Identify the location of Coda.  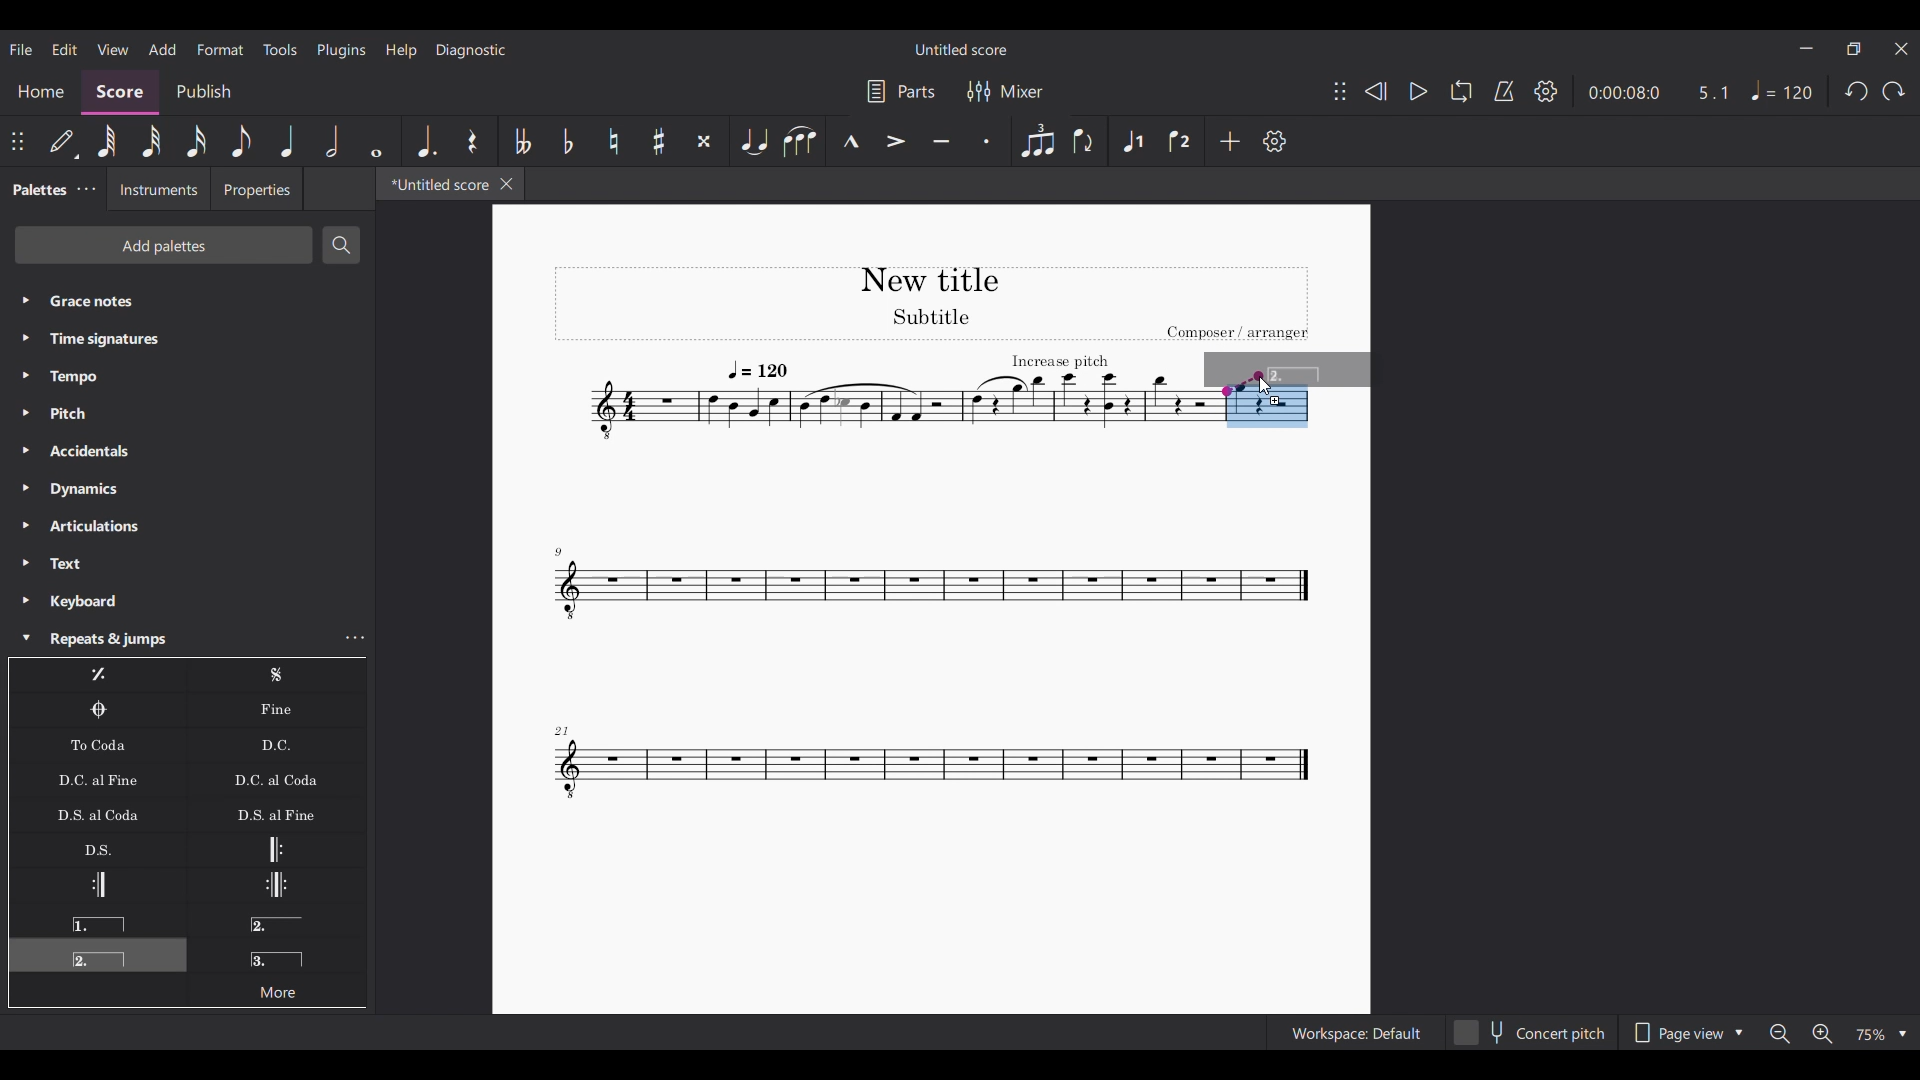
(98, 710).